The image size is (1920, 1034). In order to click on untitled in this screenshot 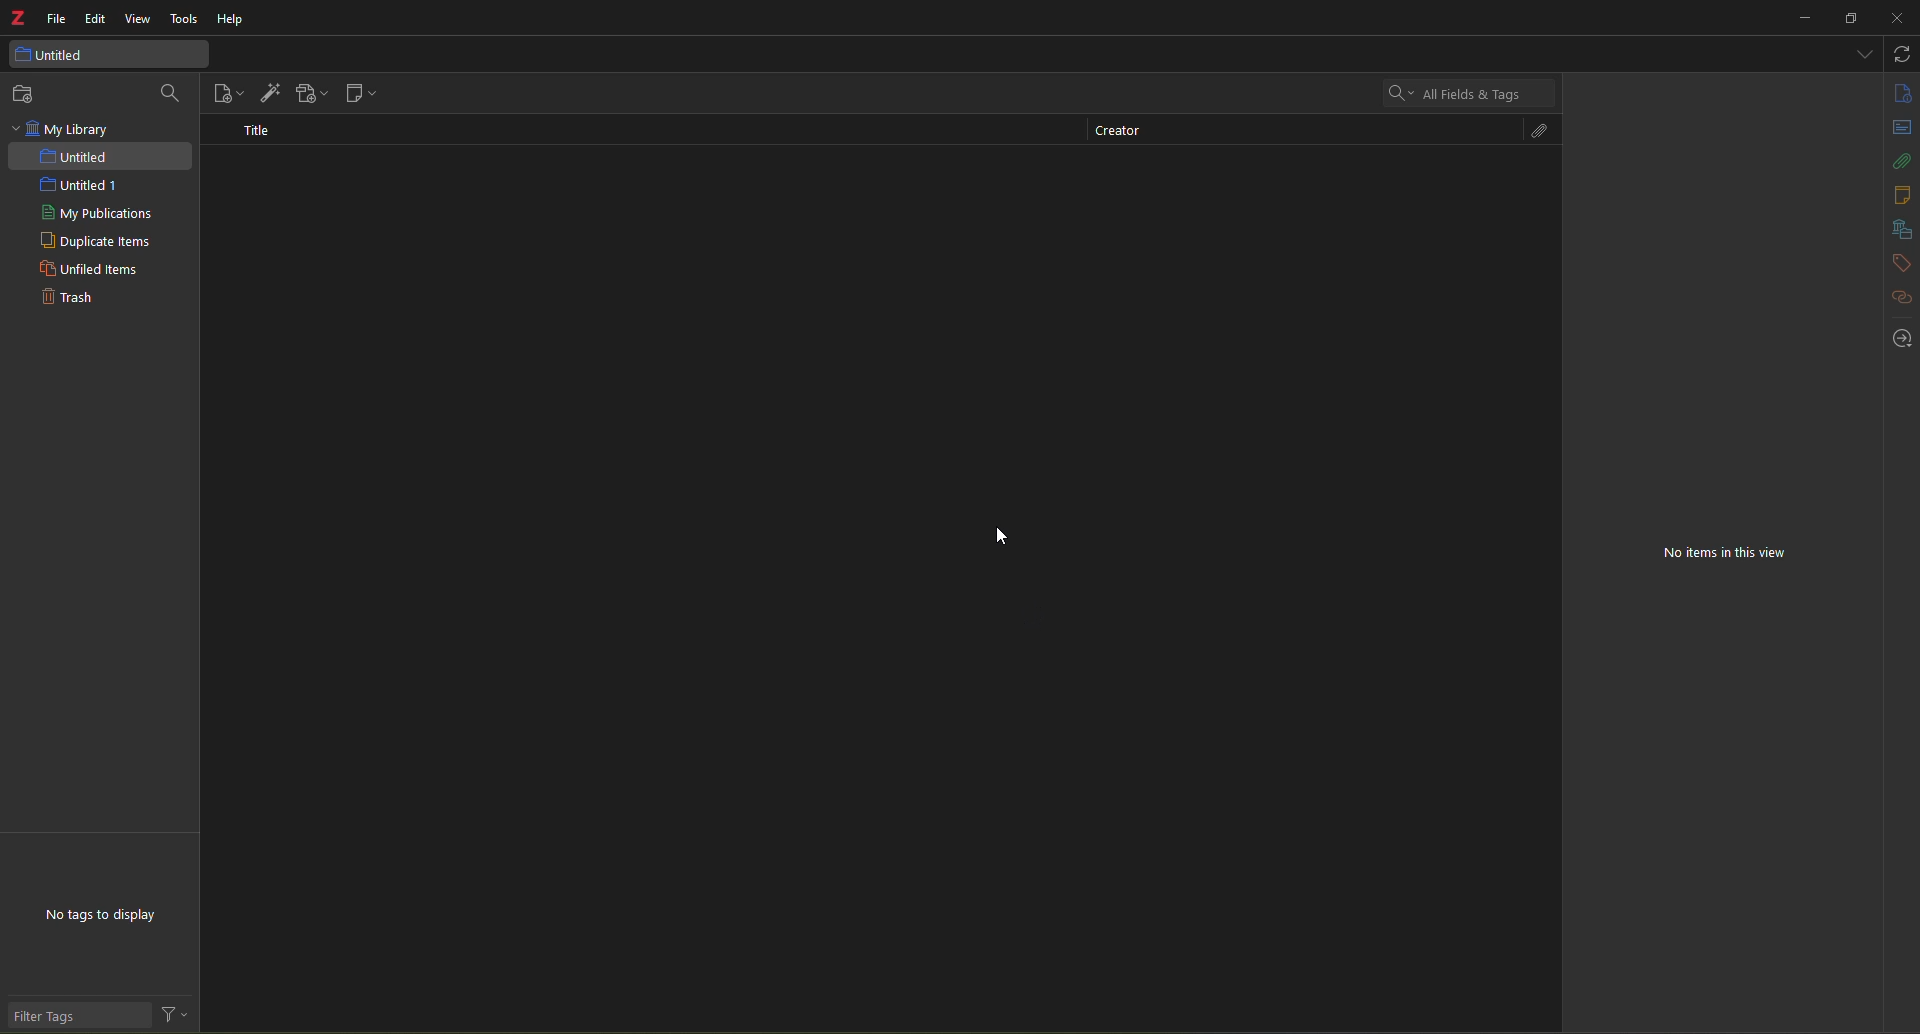, I will do `click(1638, 356)`.